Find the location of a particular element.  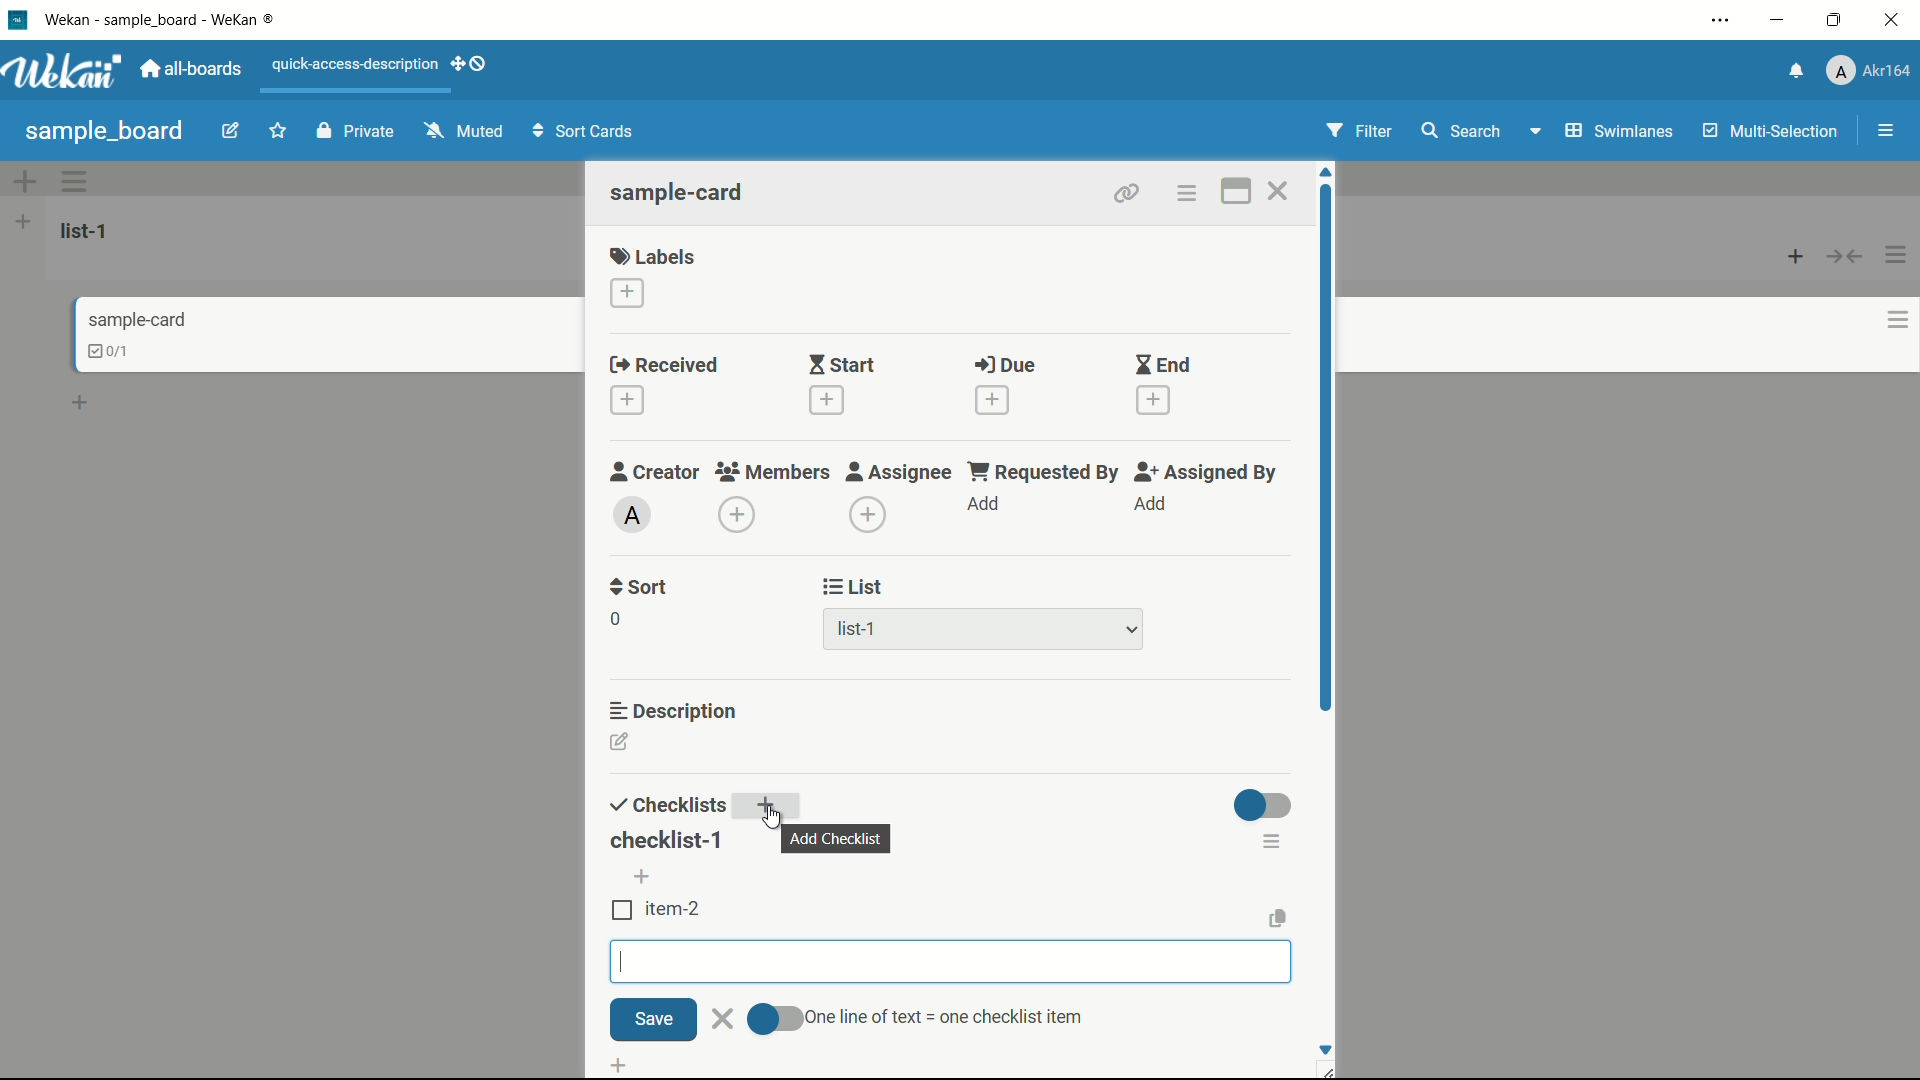

filter is located at coordinates (1360, 132).